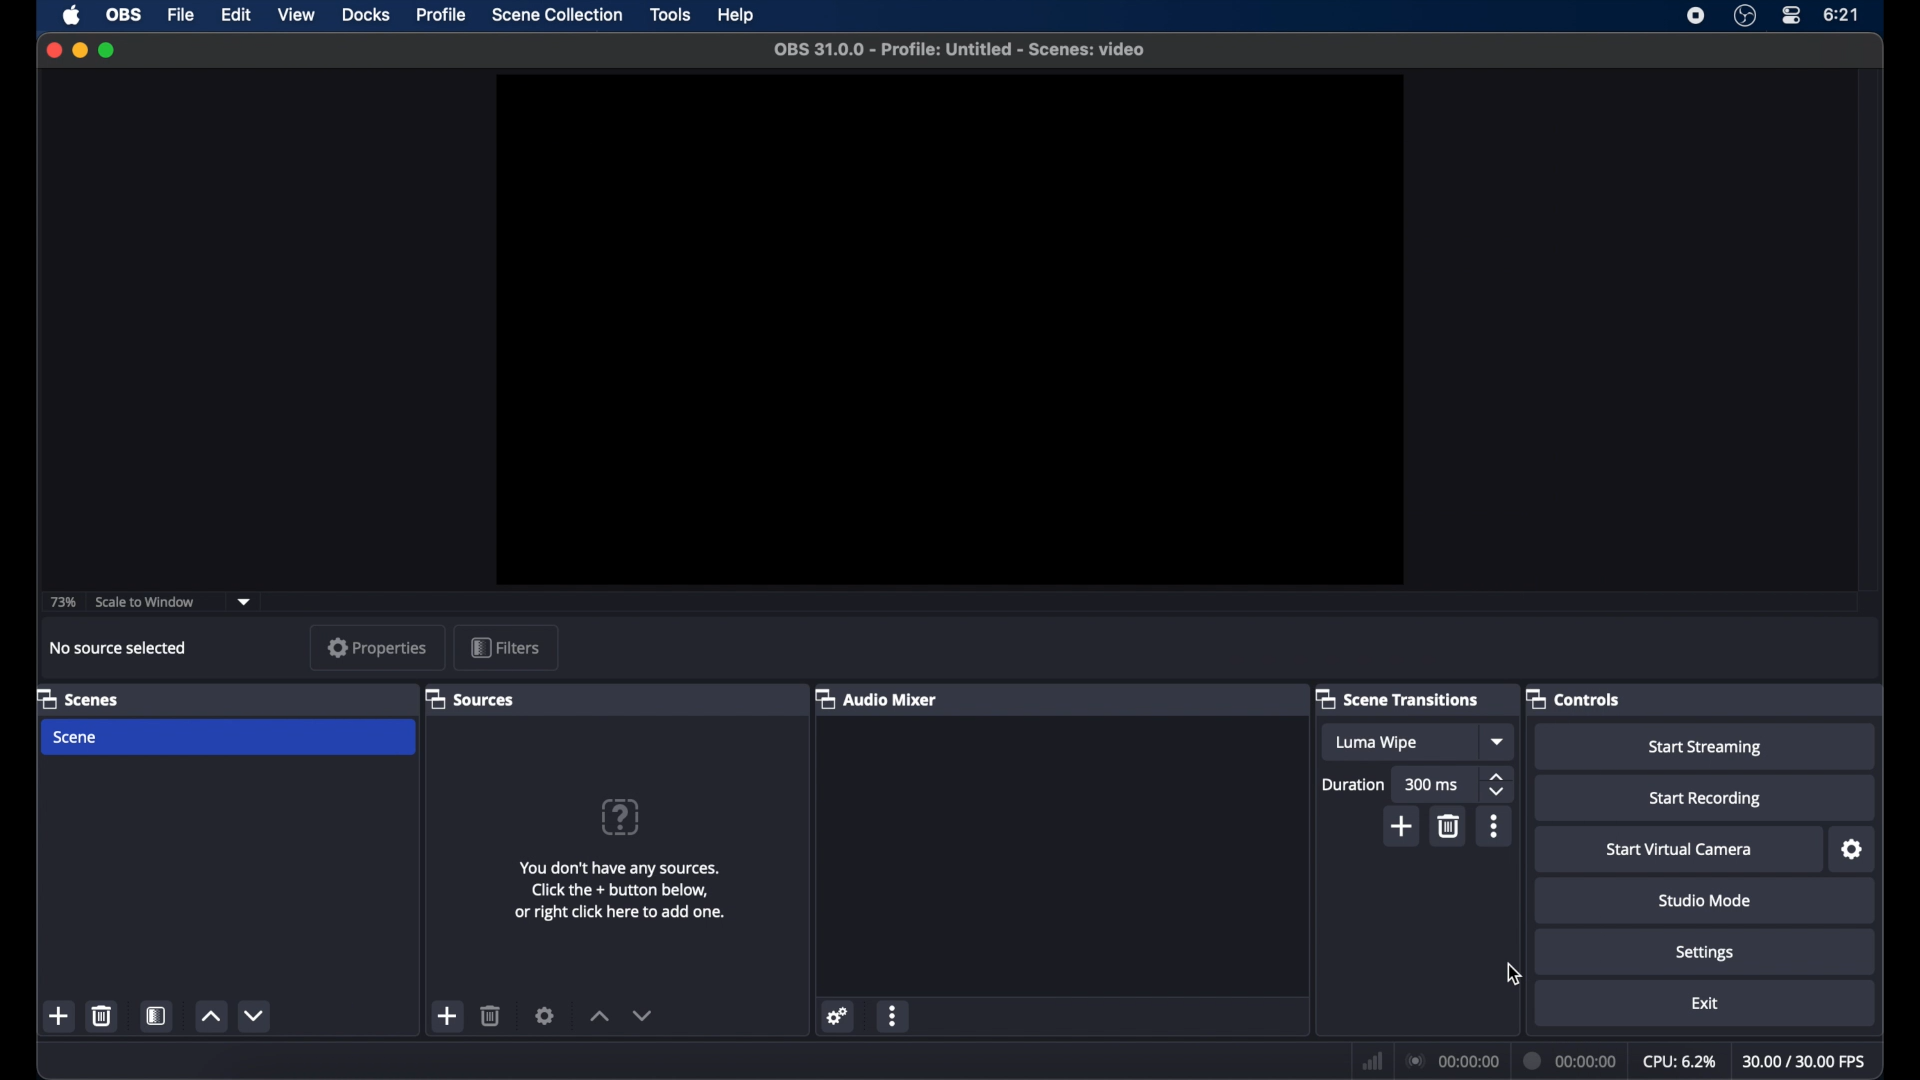 The width and height of the screenshot is (1920, 1080). Describe the element at coordinates (1499, 785) in the screenshot. I see `stepper buttons` at that location.